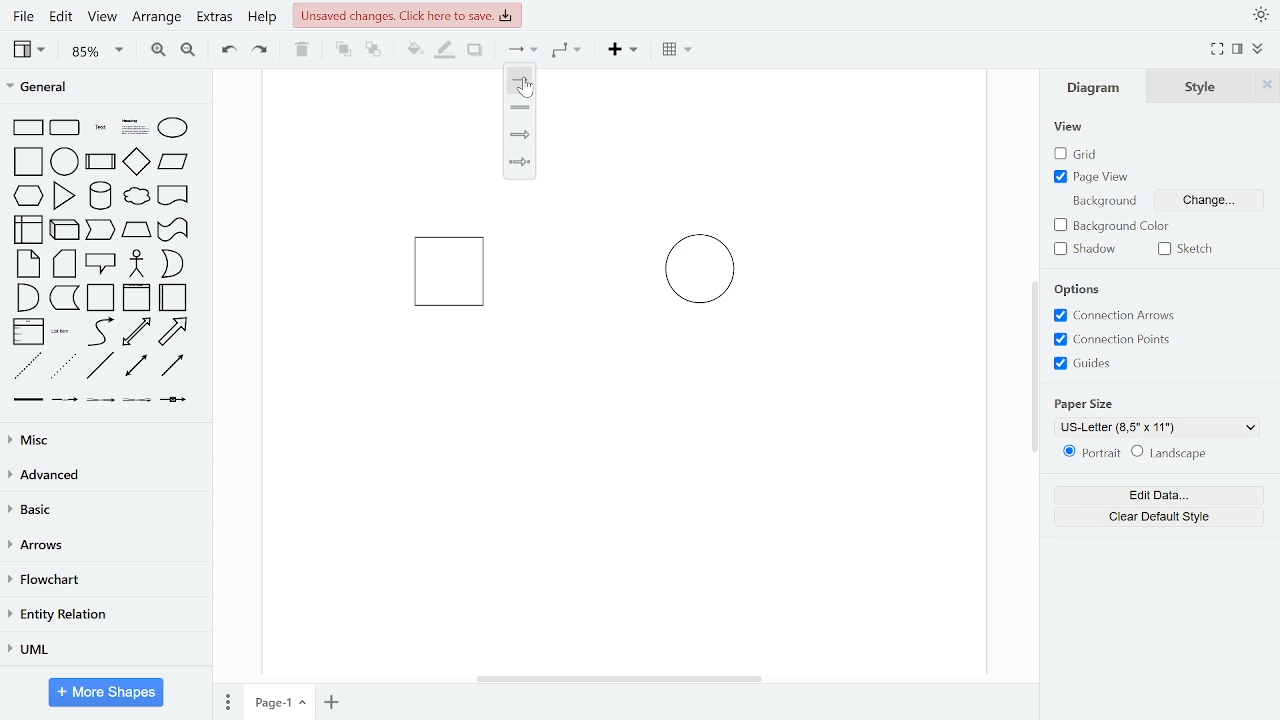 This screenshot has width=1280, height=720. I want to click on connector  with 2 labels, so click(102, 400).